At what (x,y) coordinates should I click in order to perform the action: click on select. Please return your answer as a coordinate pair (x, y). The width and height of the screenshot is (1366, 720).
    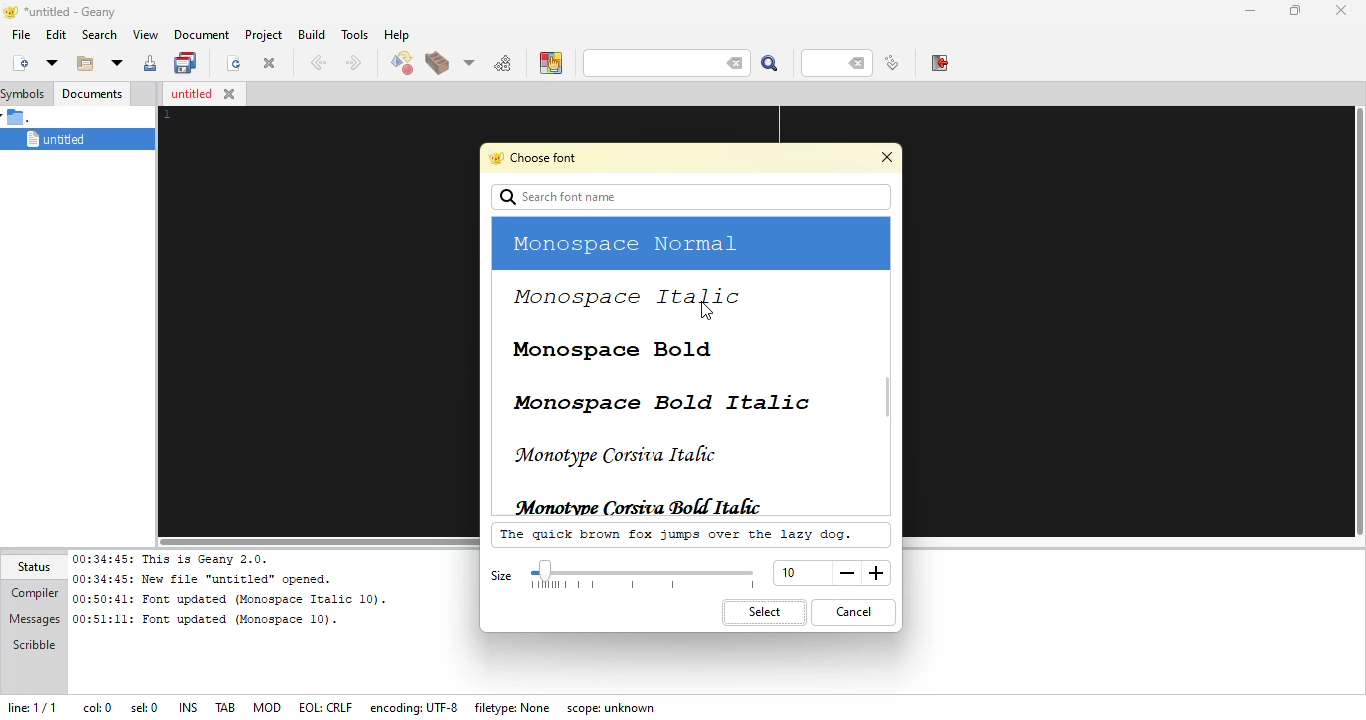
    Looking at the image, I should click on (763, 611).